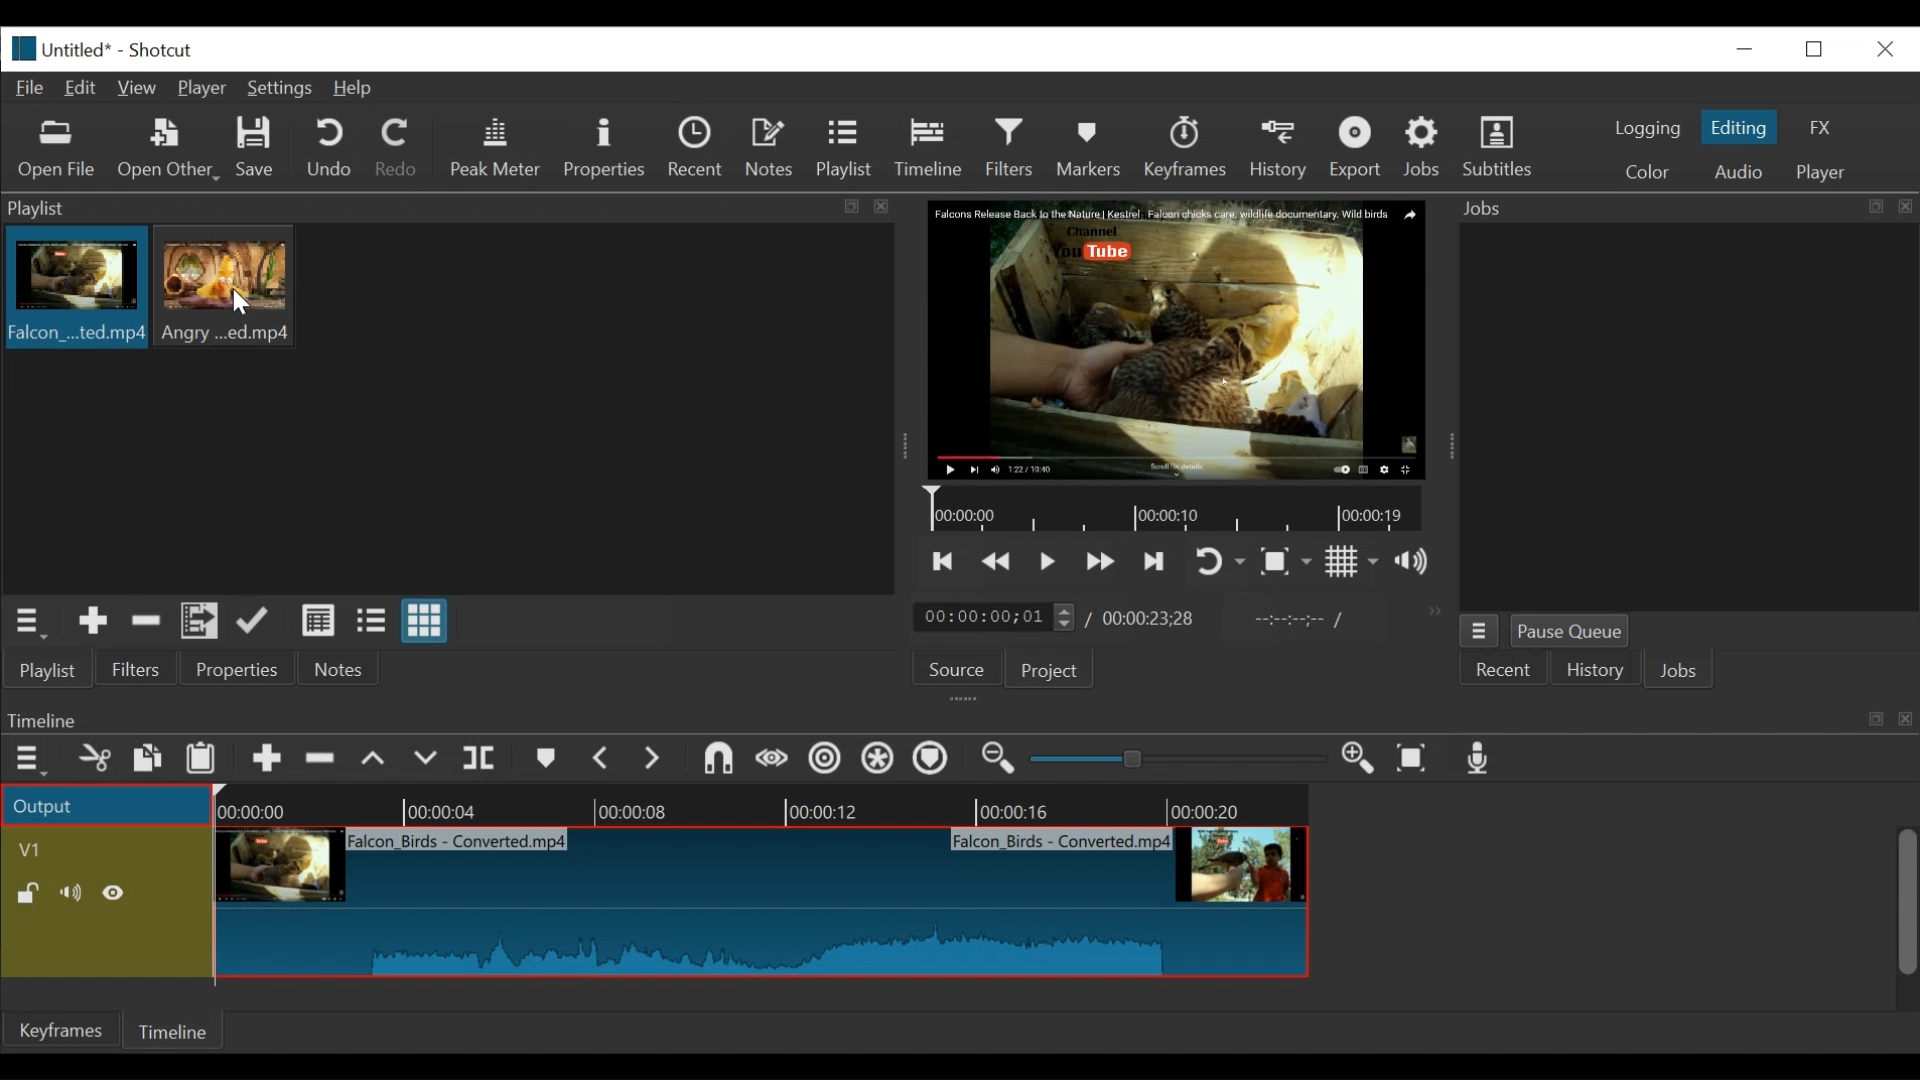 The image size is (1920, 1080). What do you see at coordinates (149, 761) in the screenshot?
I see `copy` at bounding box center [149, 761].